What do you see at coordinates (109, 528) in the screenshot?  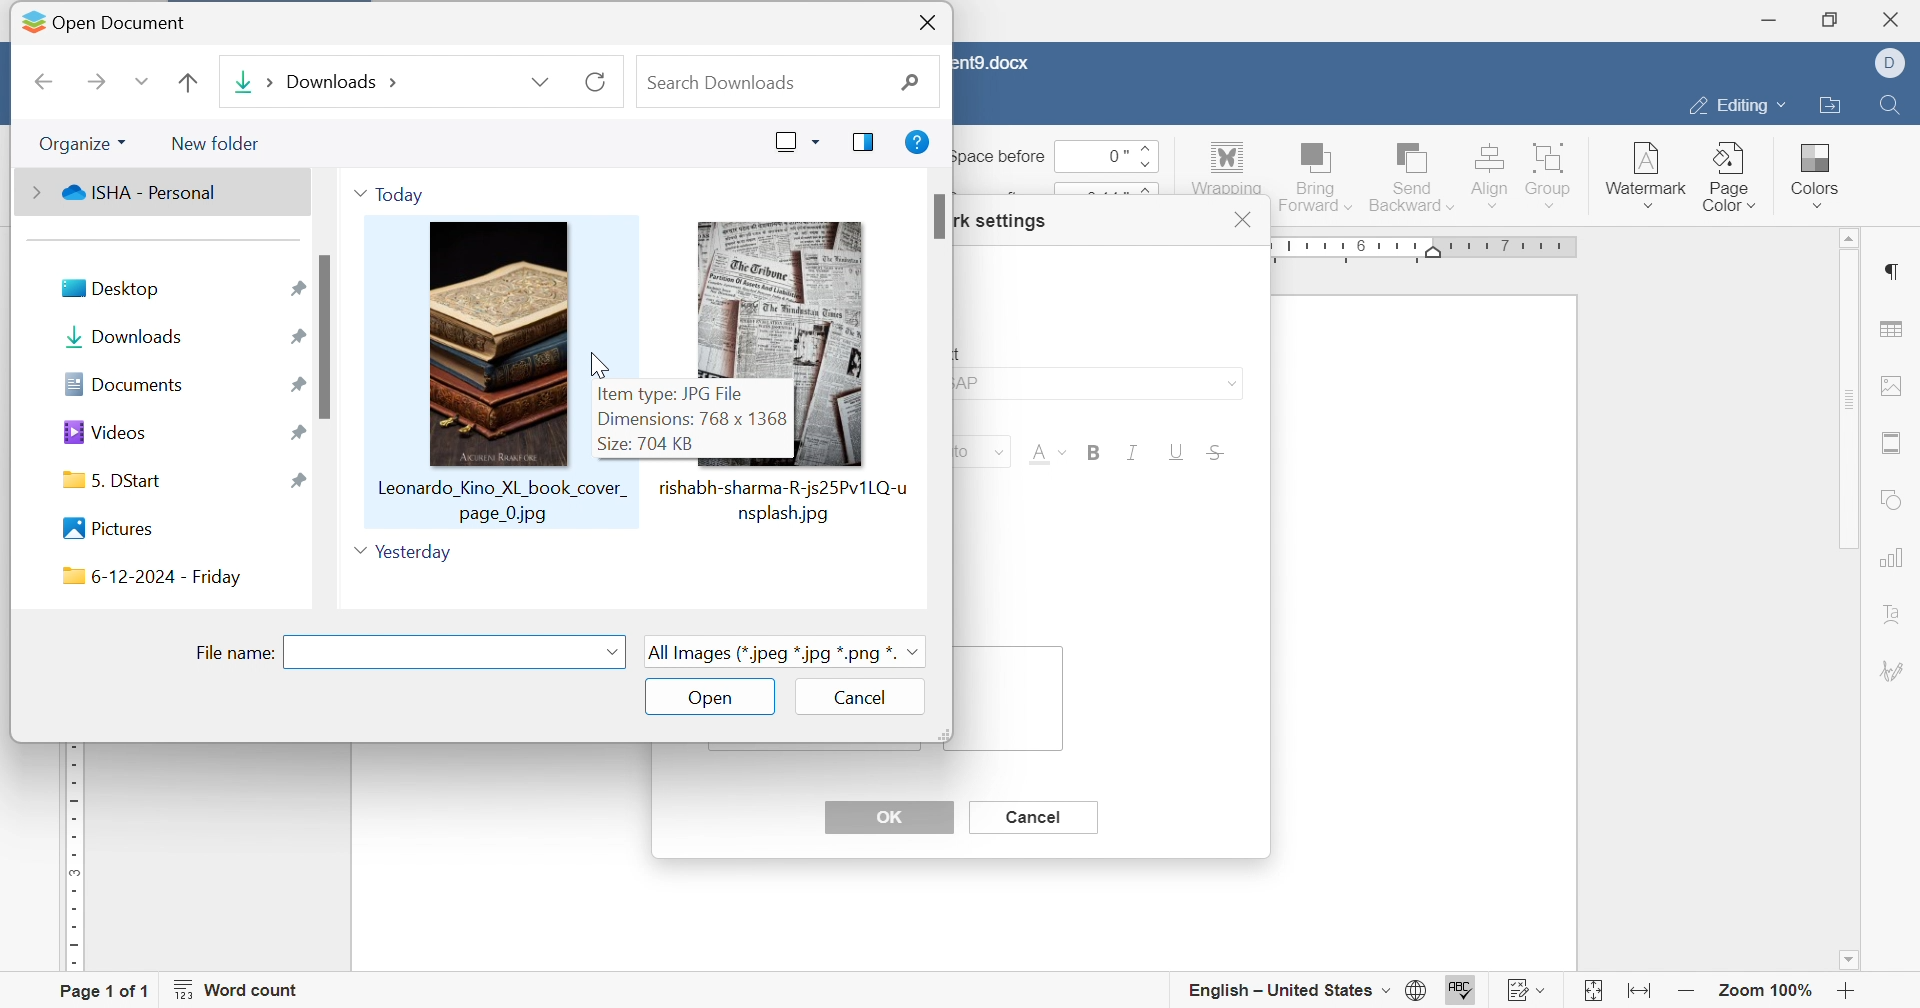 I see `pictures` at bounding box center [109, 528].